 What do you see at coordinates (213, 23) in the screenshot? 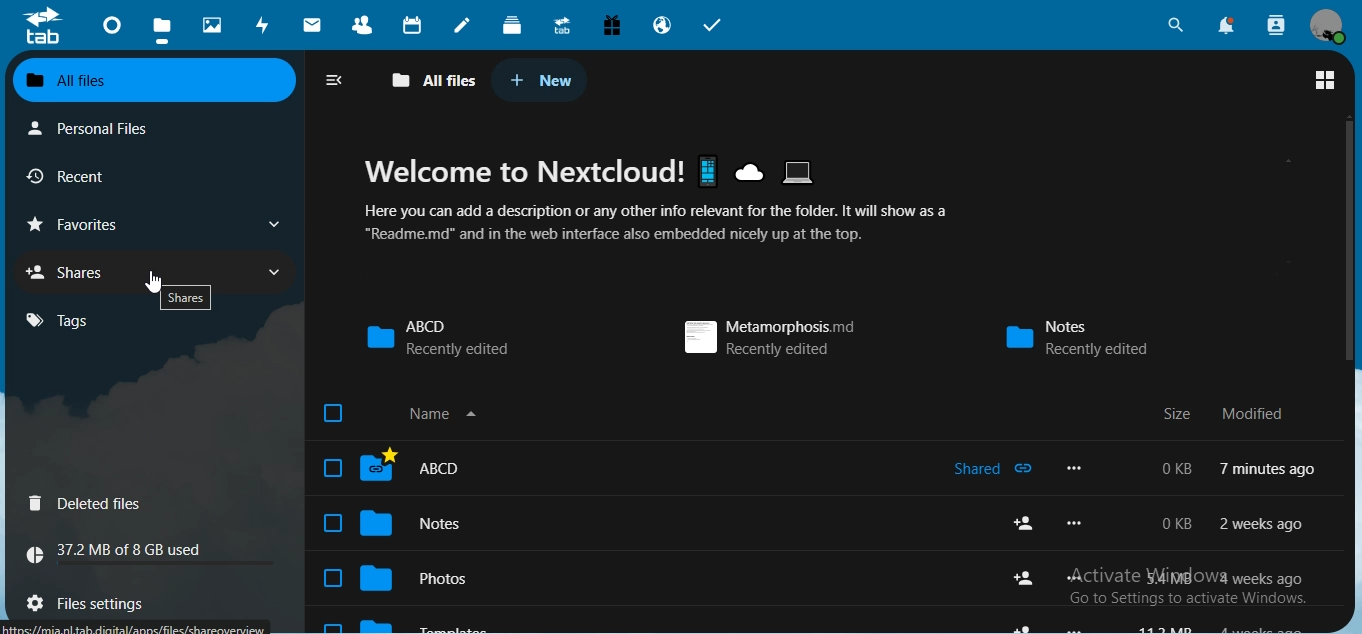
I see `photos` at bounding box center [213, 23].